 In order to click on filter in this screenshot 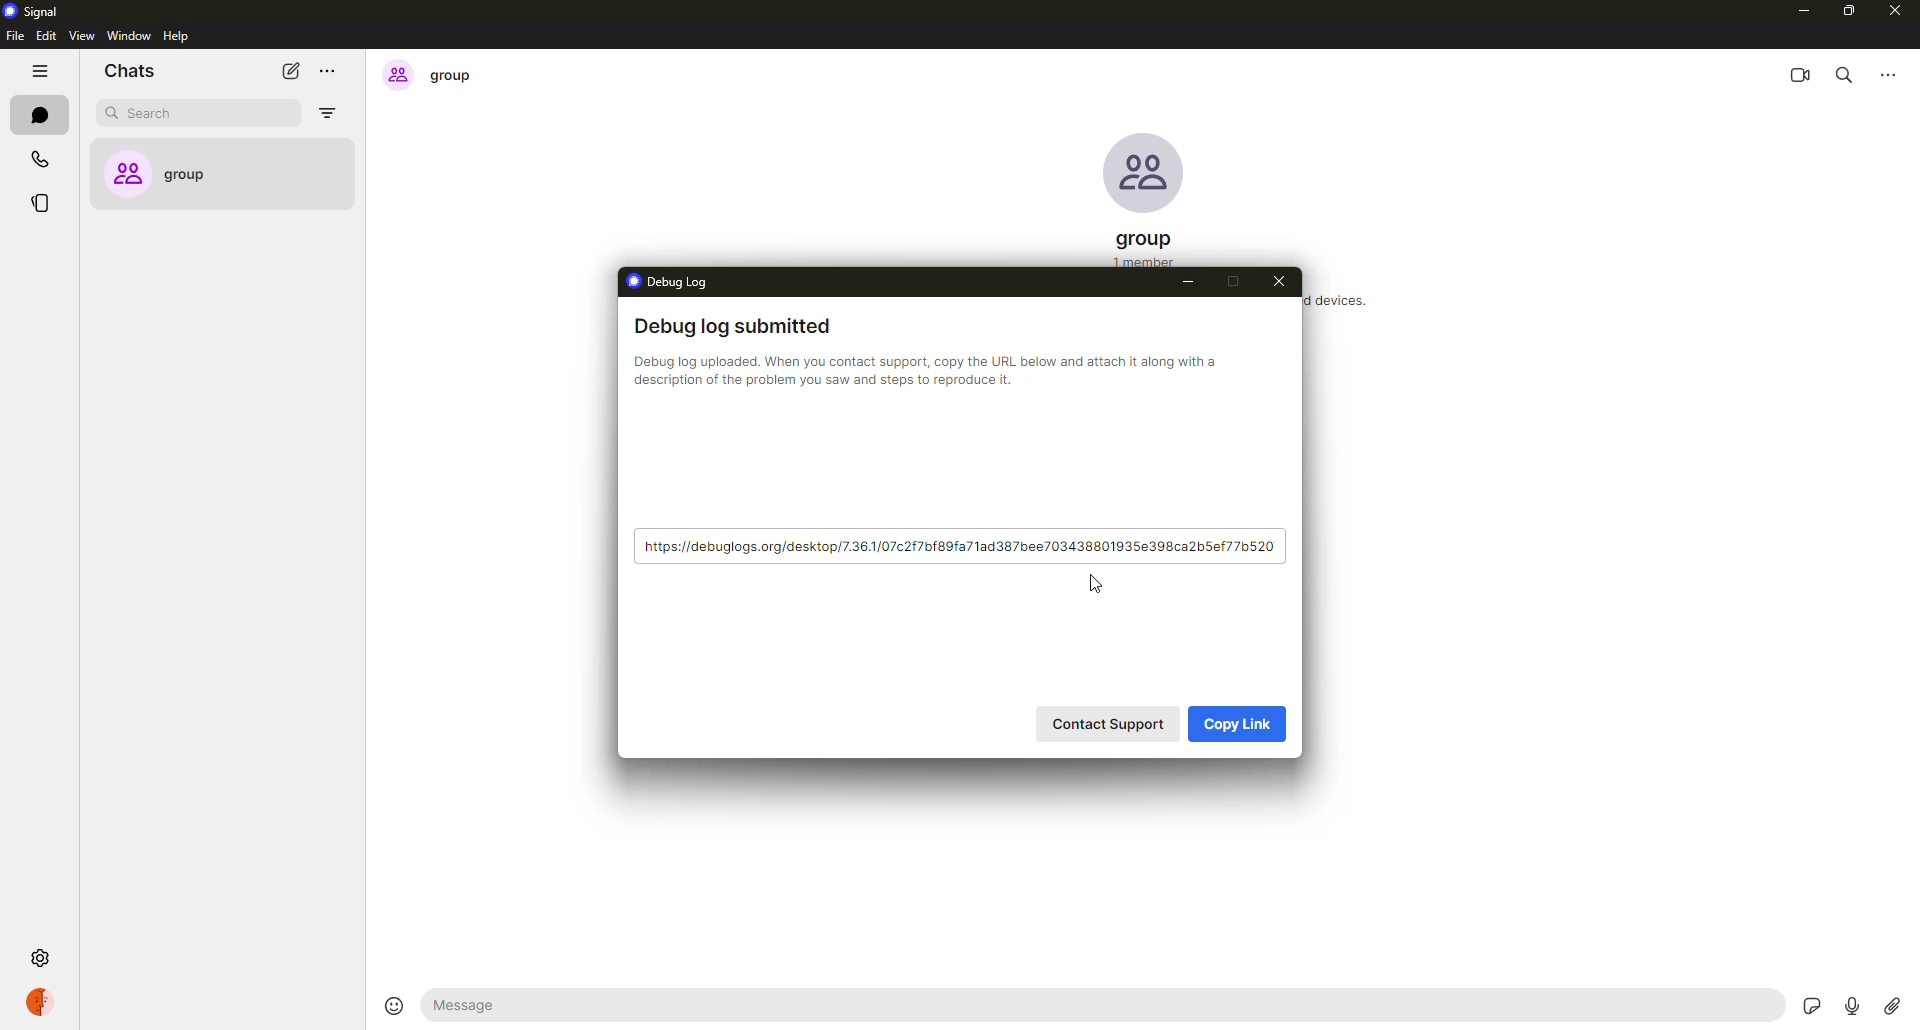, I will do `click(326, 113)`.